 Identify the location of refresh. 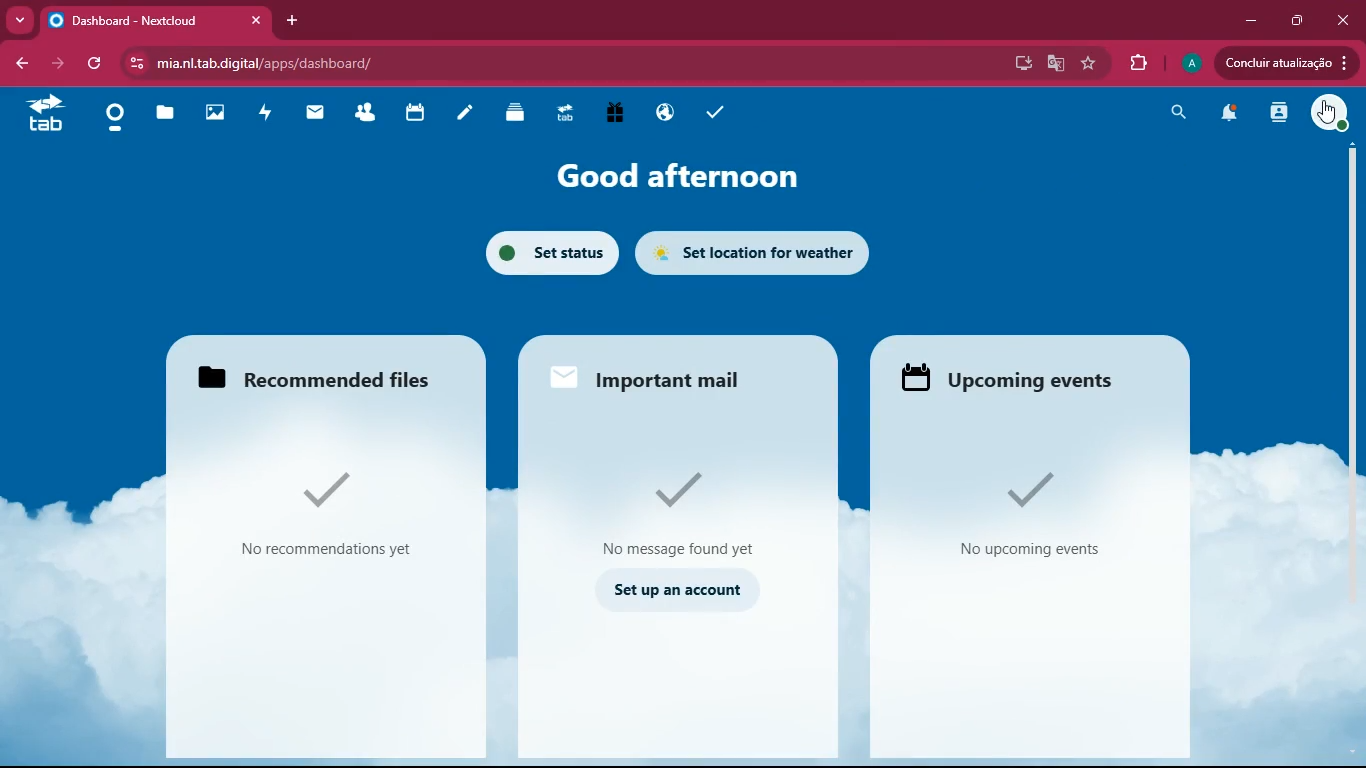
(98, 64).